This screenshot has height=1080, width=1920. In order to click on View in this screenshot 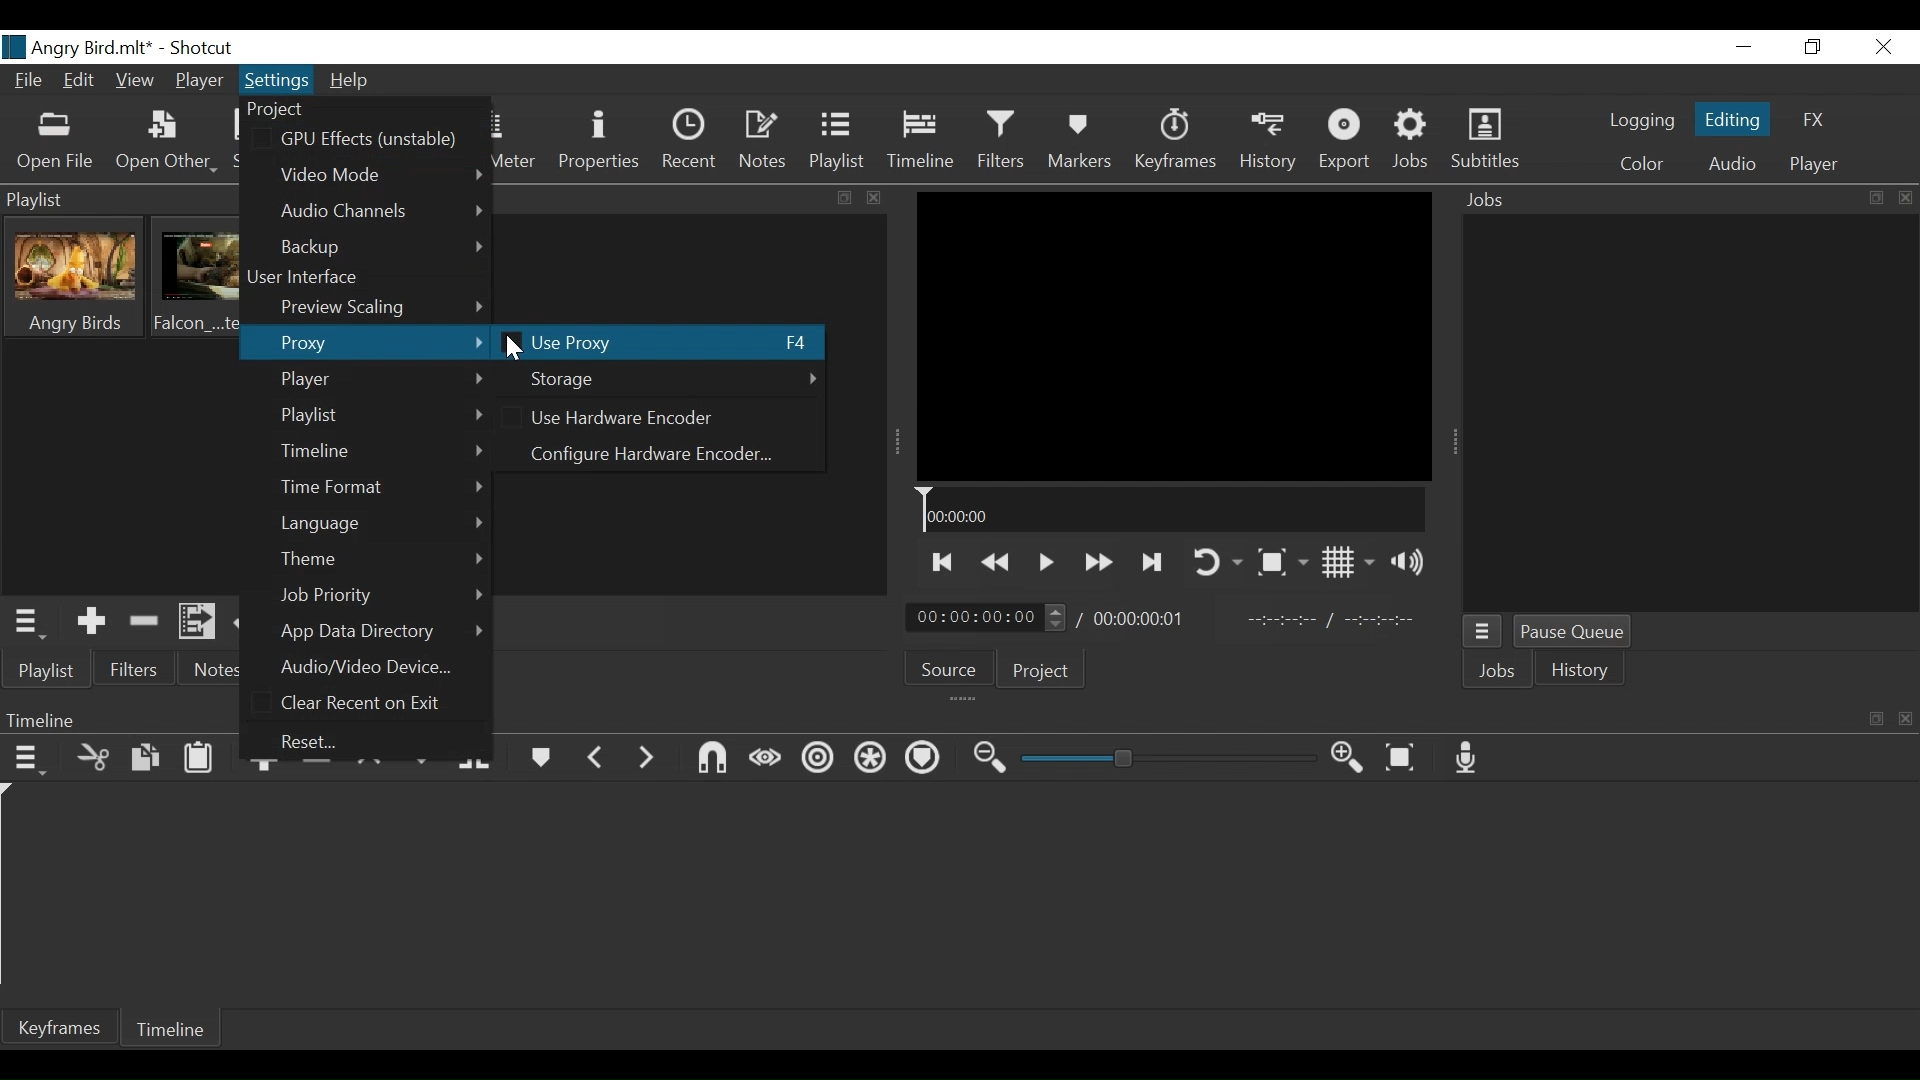, I will do `click(137, 79)`.